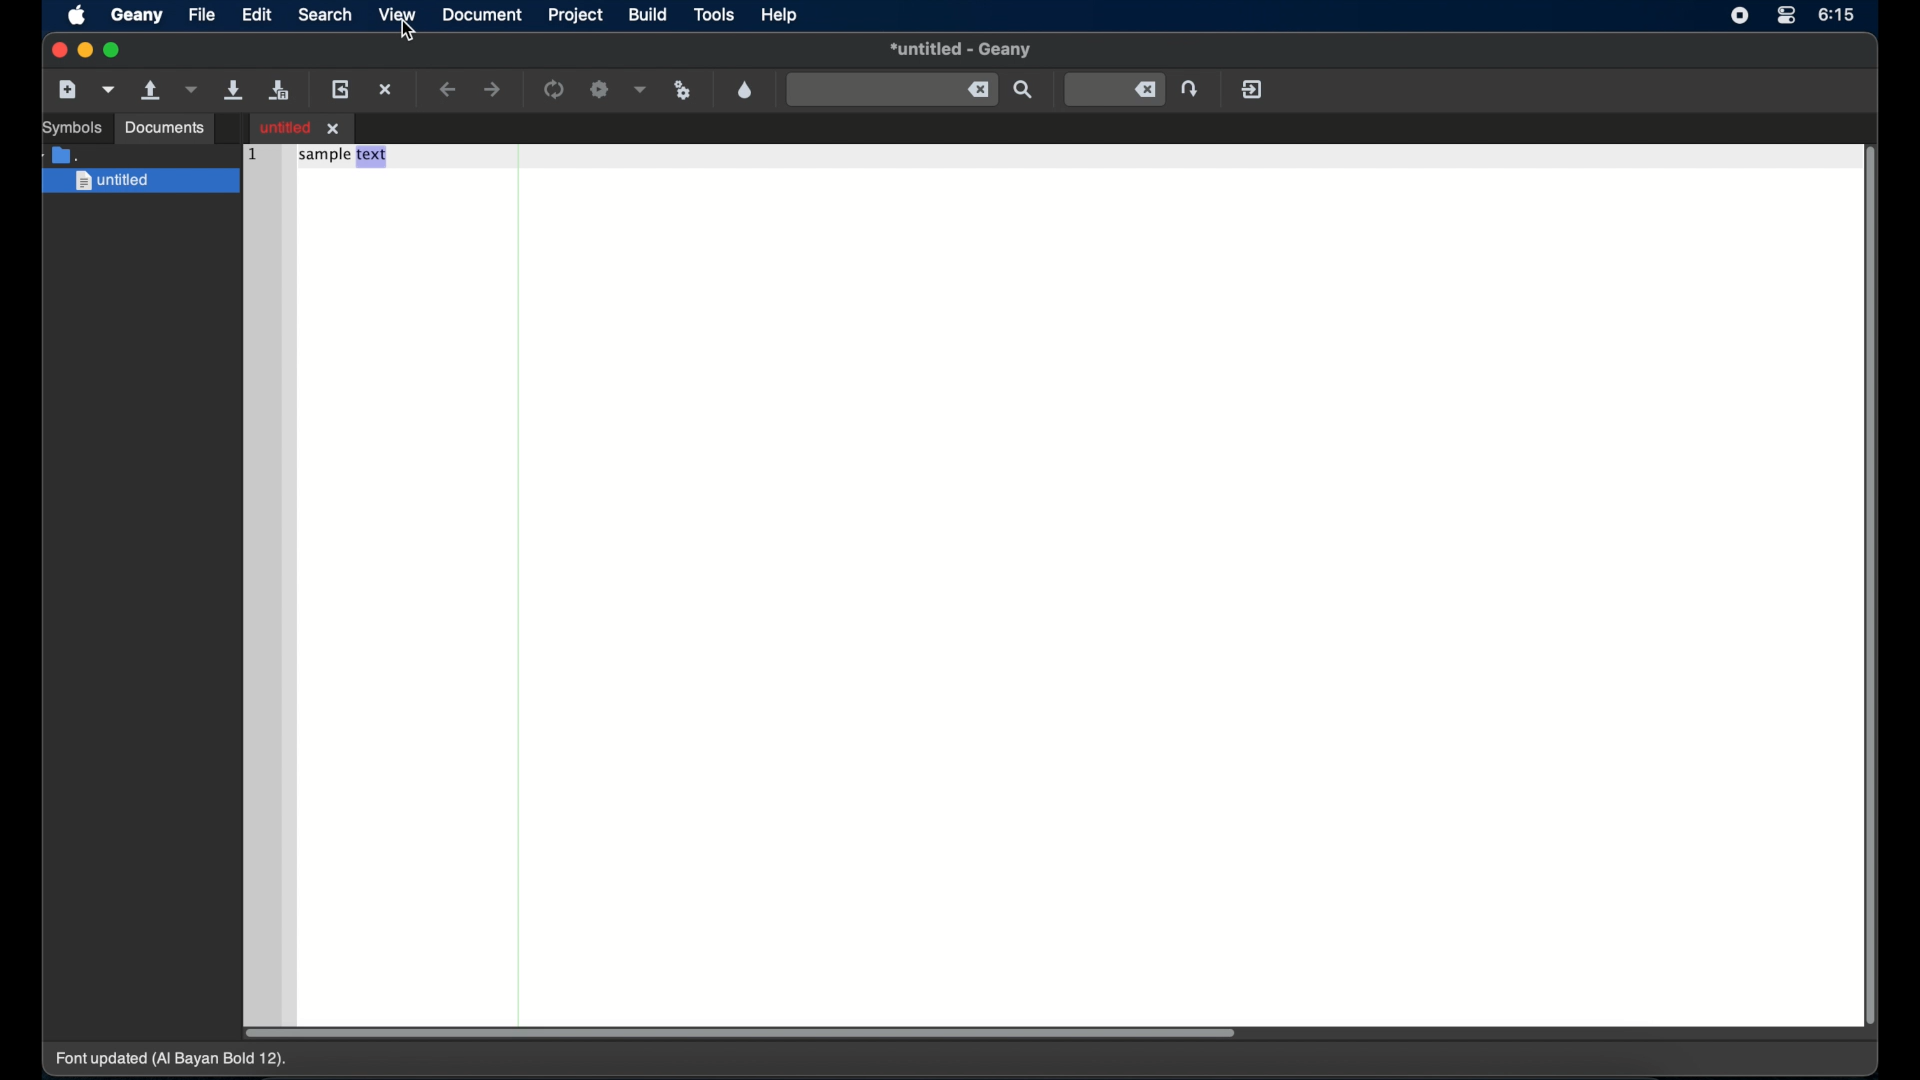 The image size is (1920, 1080). What do you see at coordinates (449, 90) in the screenshot?
I see `navigate backward a location` at bounding box center [449, 90].